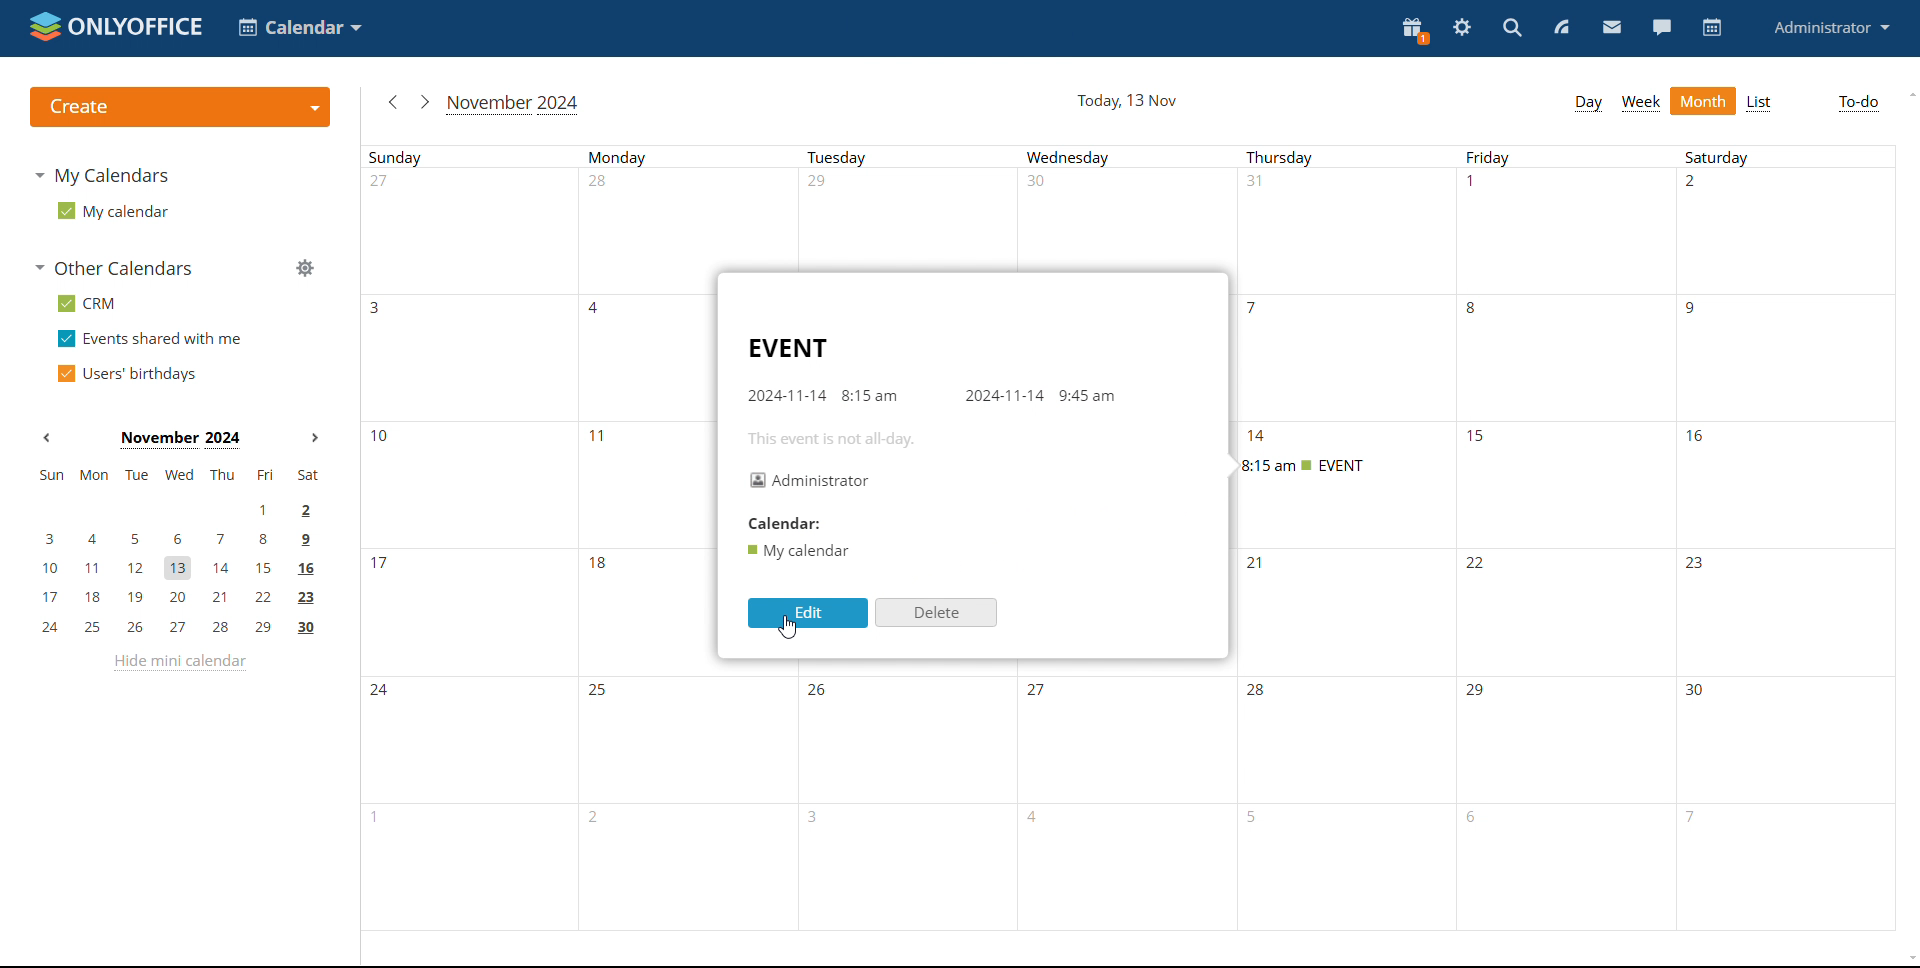 The height and width of the screenshot is (968, 1920). I want to click on unallocated time slots, so click(1141, 844).